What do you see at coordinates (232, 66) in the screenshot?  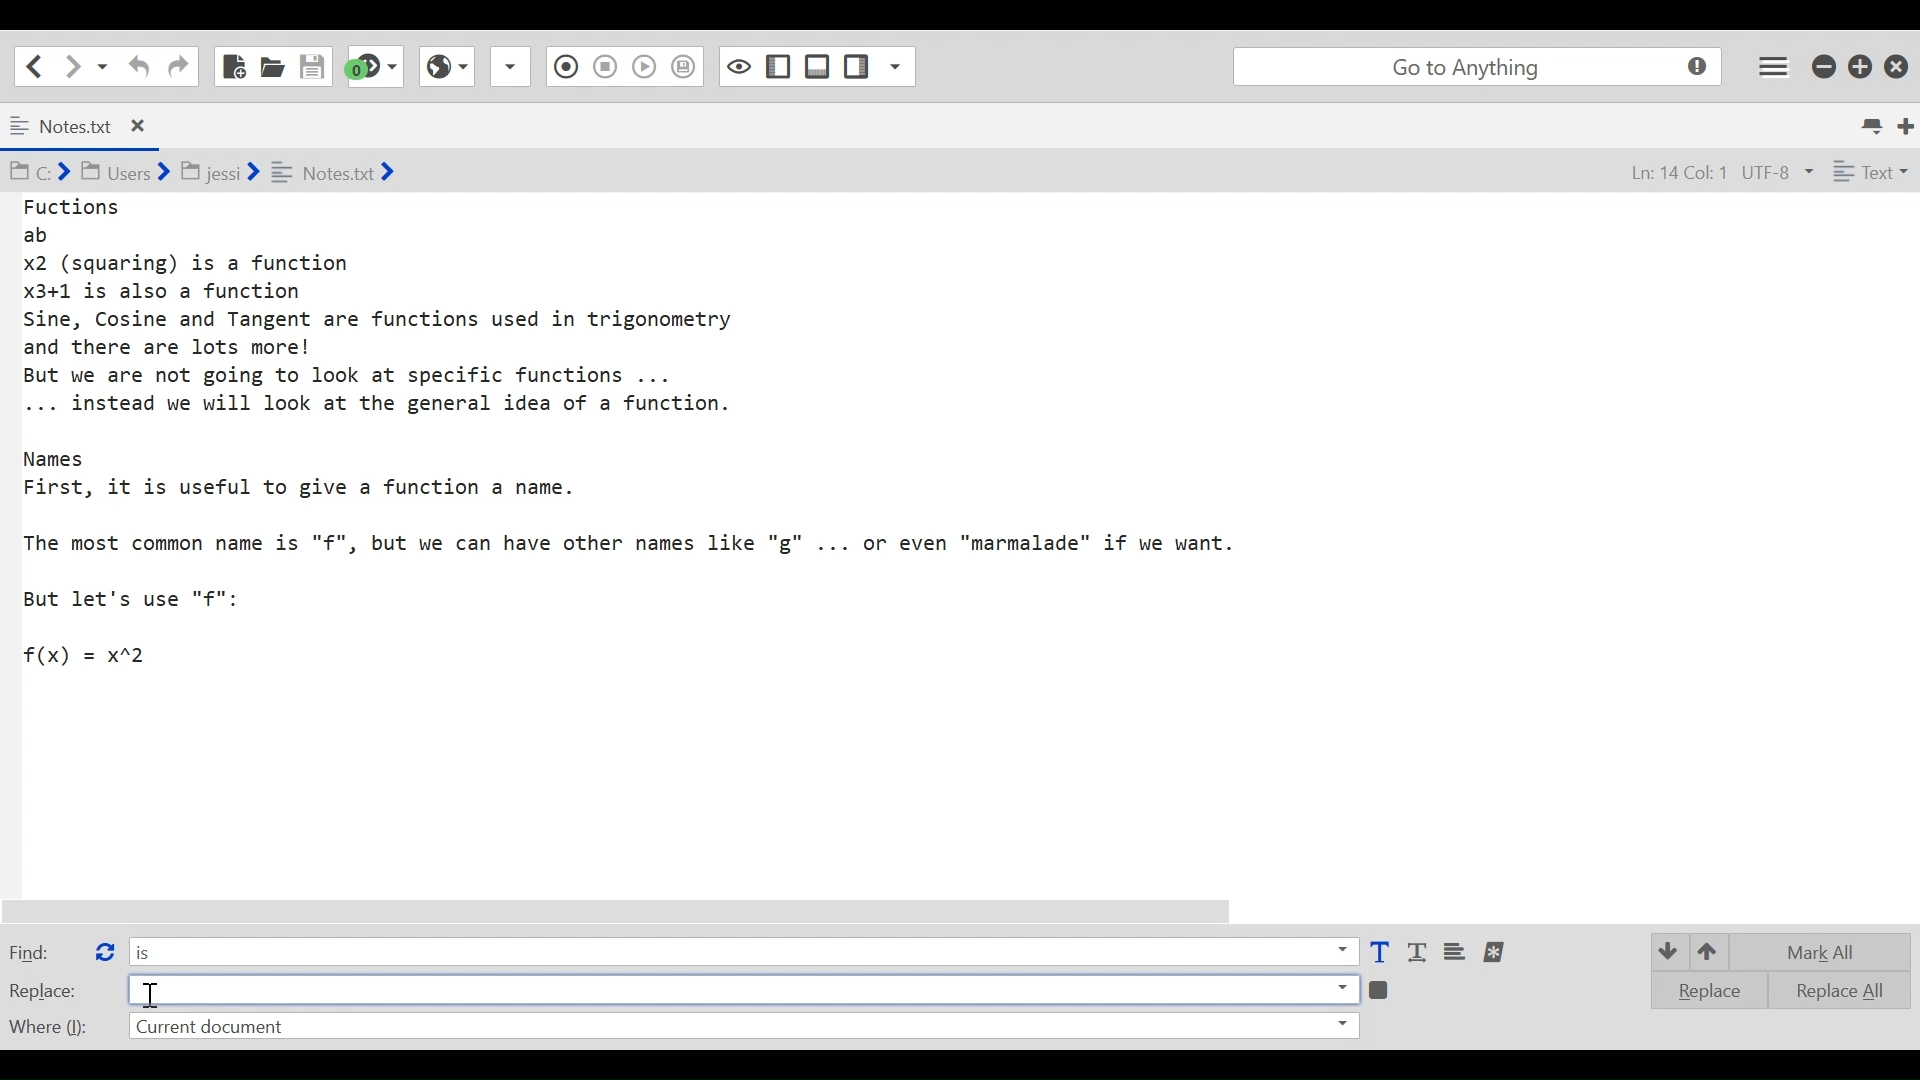 I see `New File` at bounding box center [232, 66].